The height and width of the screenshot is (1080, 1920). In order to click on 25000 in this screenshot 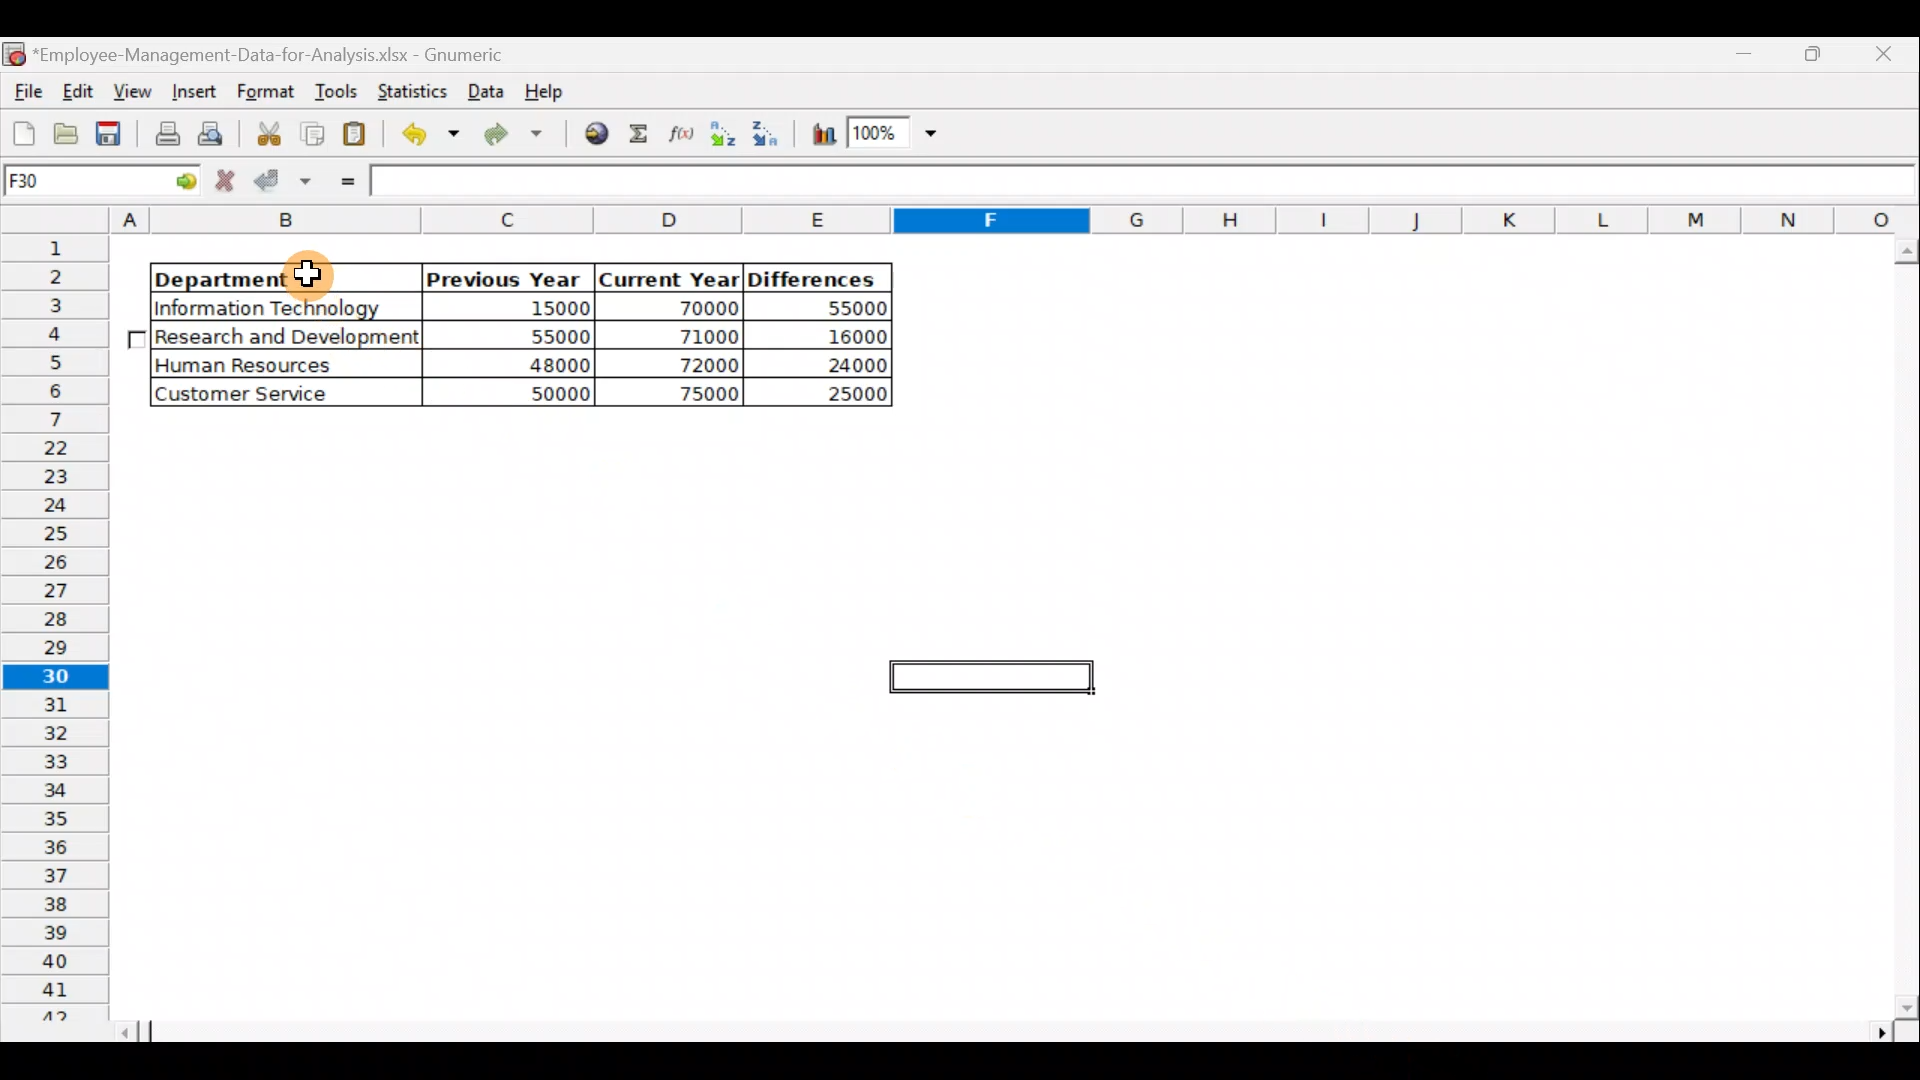, I will do `click(834, 395)`.